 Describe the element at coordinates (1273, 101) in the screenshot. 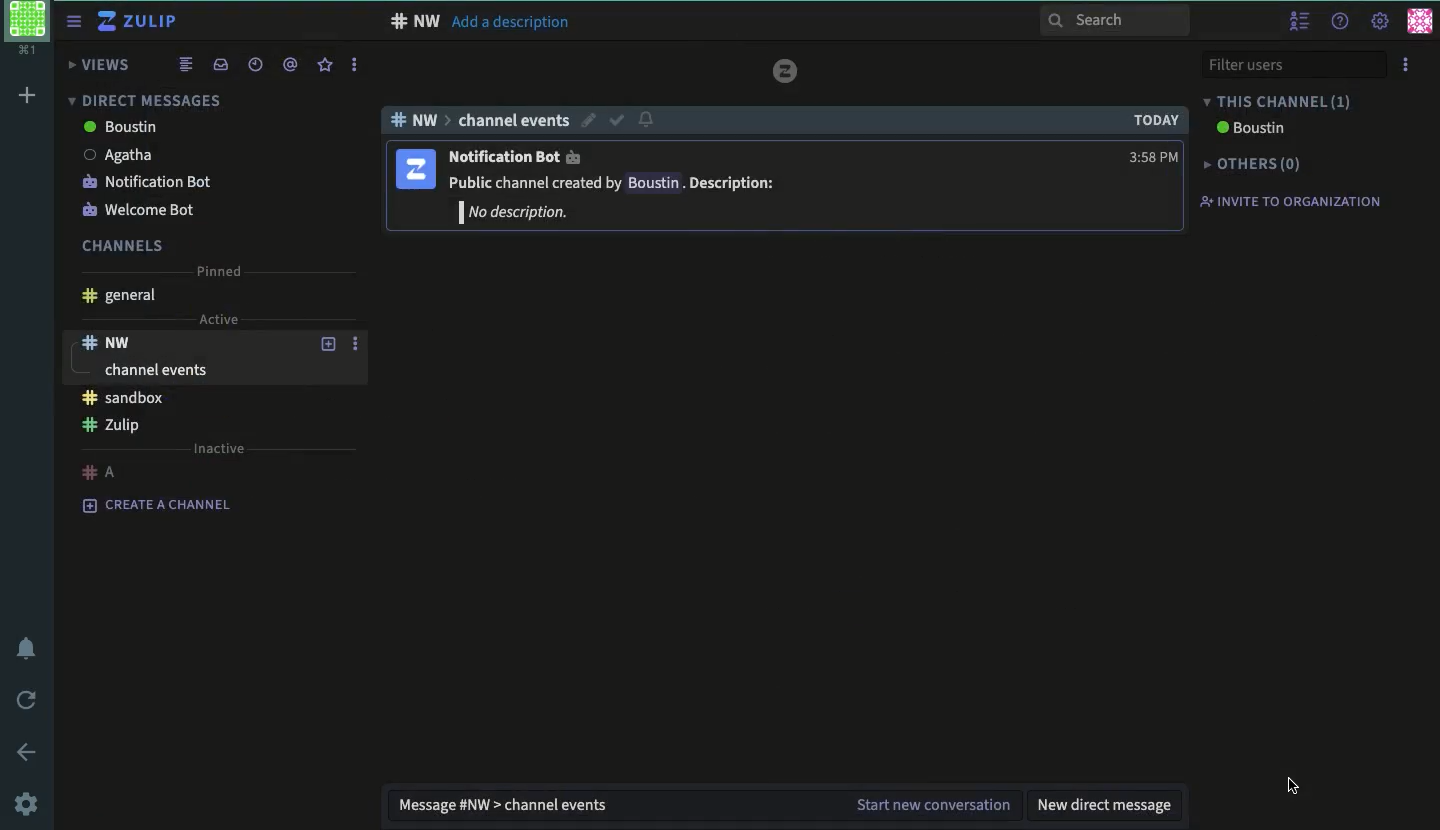

I see `this channel` at that location.